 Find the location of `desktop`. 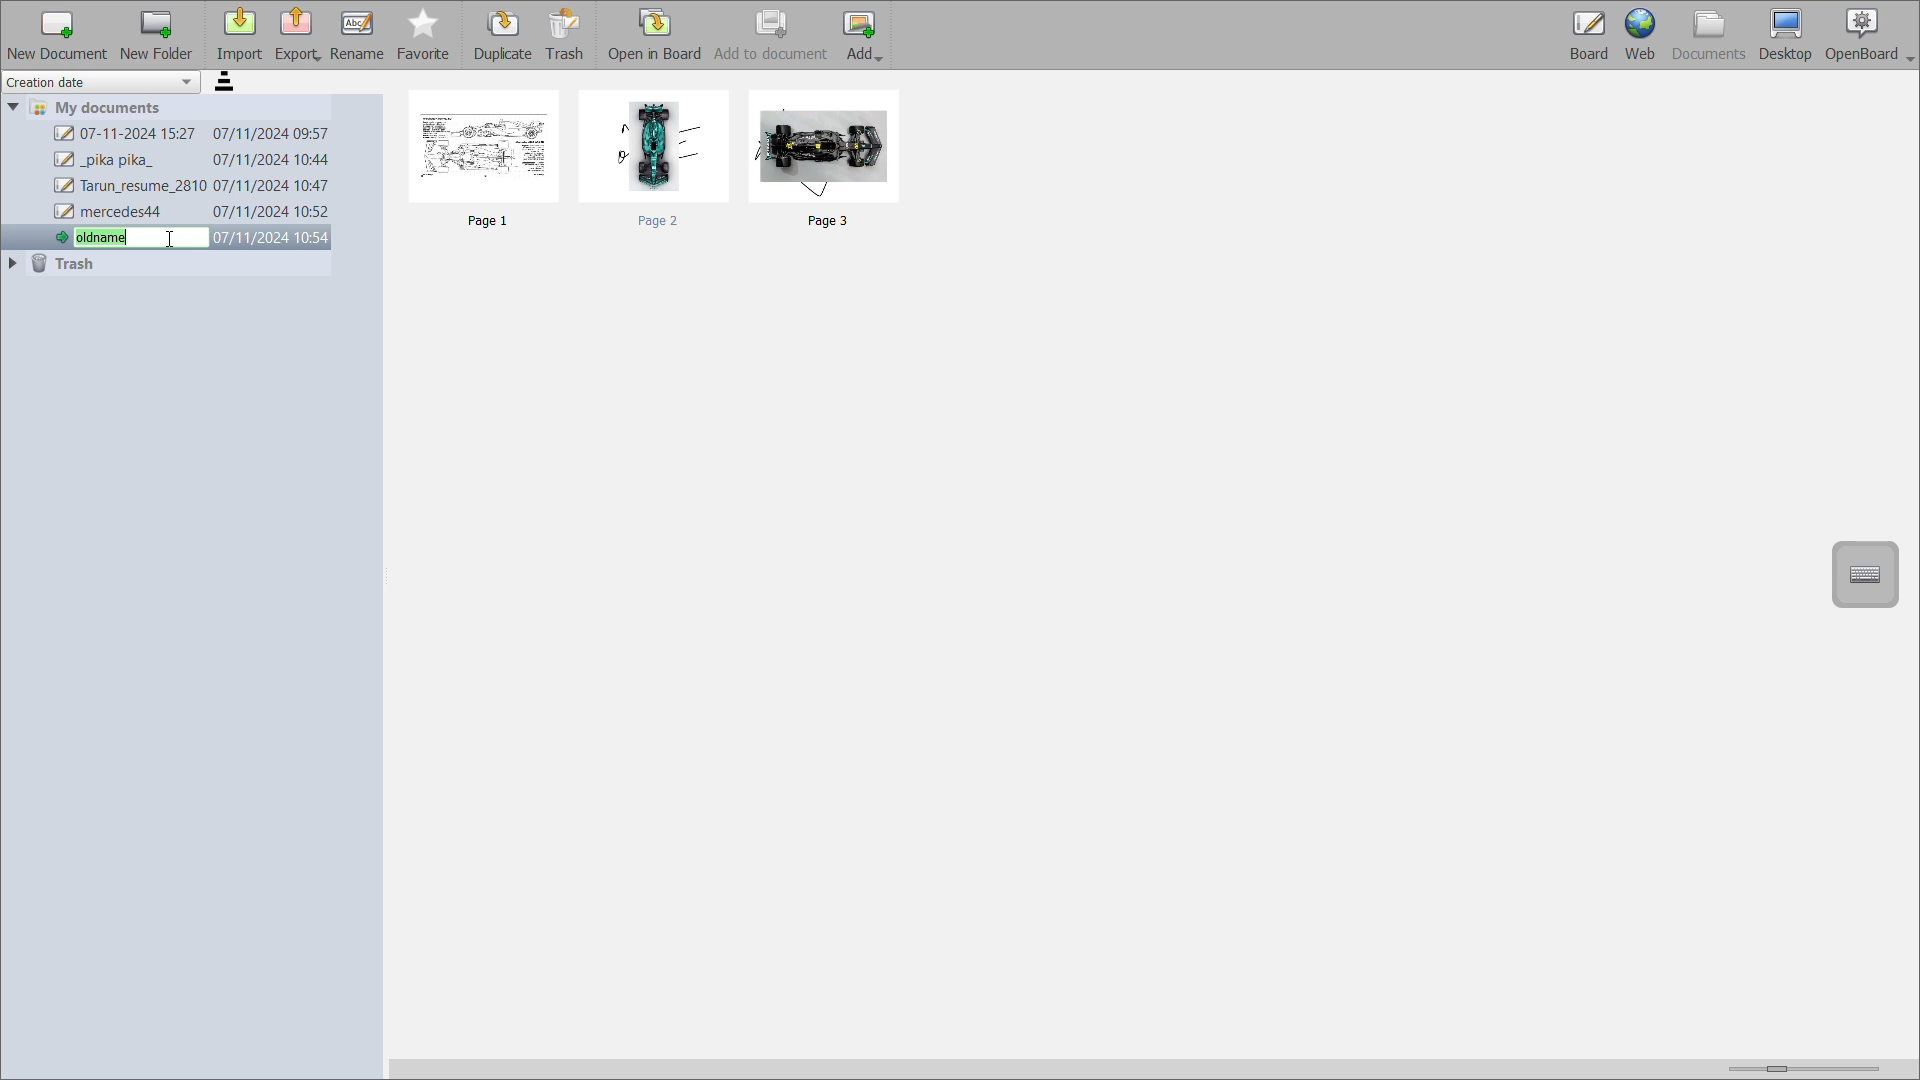

desktop is located at coordinates (1785, 32).